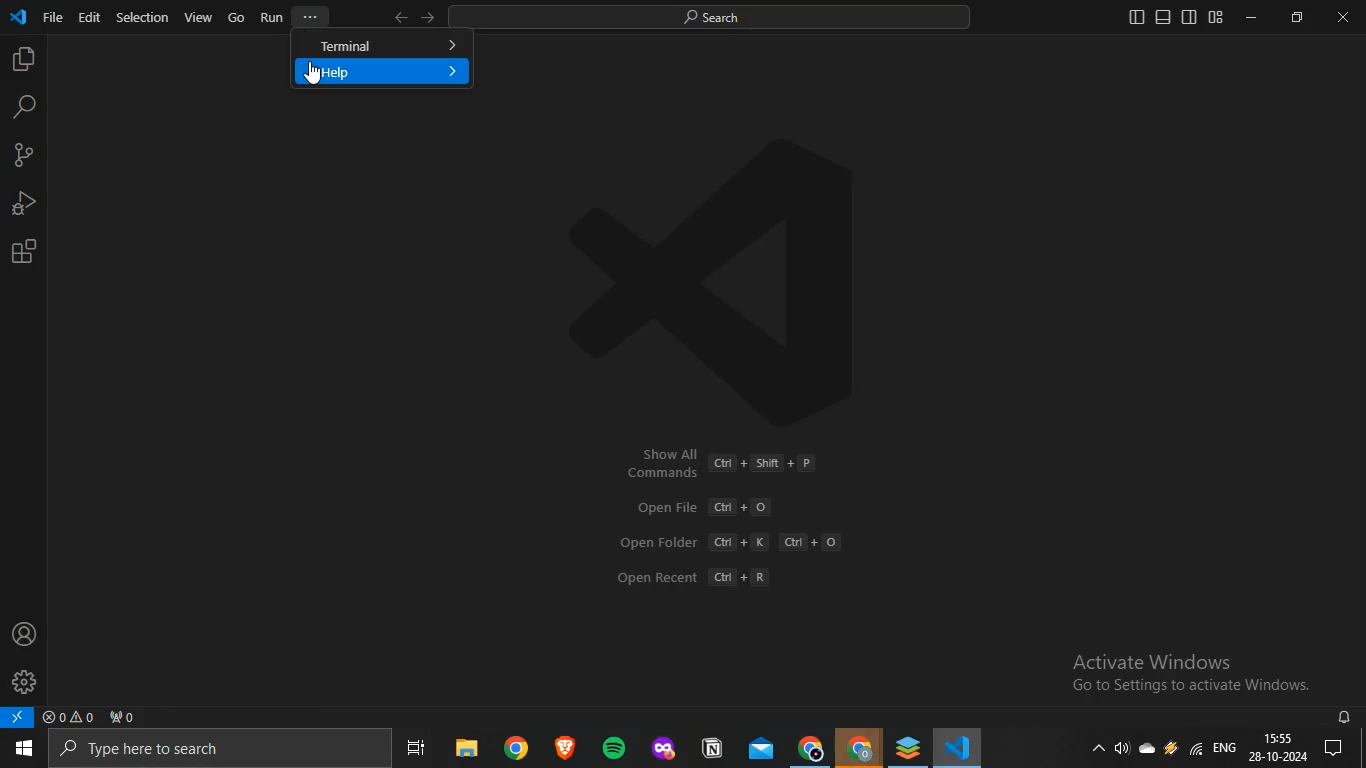 This screenshot has height=768, width=1366. I want to click on toggle primary sidebar, so click(1137, 18).